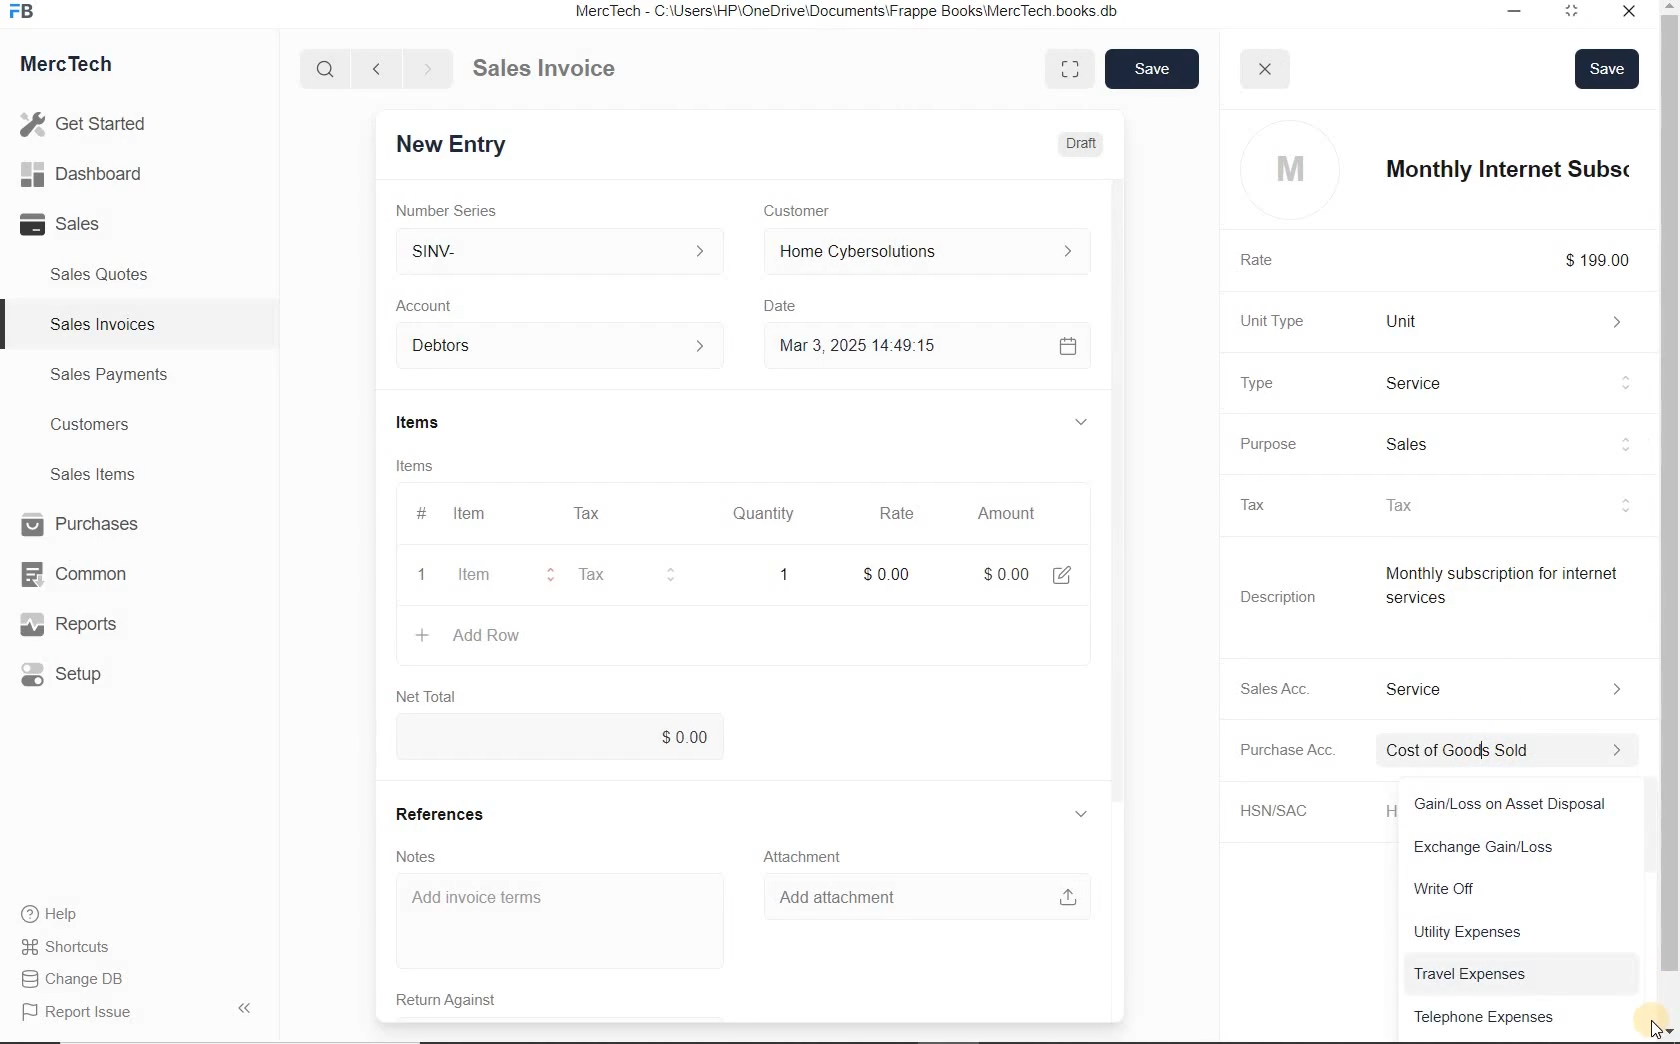 The height and width of the screenshot is (1044, 1680). I want to click on item, so click(490, 577).